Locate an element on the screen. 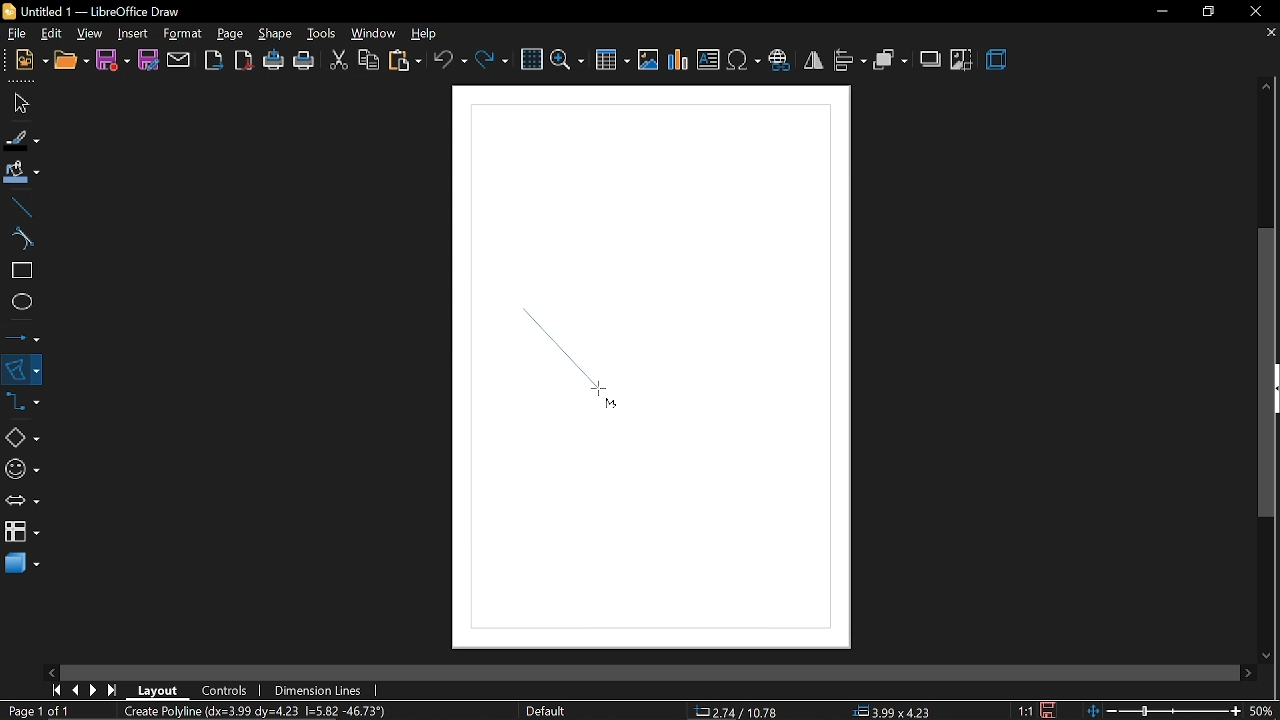 This screenshot has width=1280, height=720. dimension is located at coordinates (318, 689).